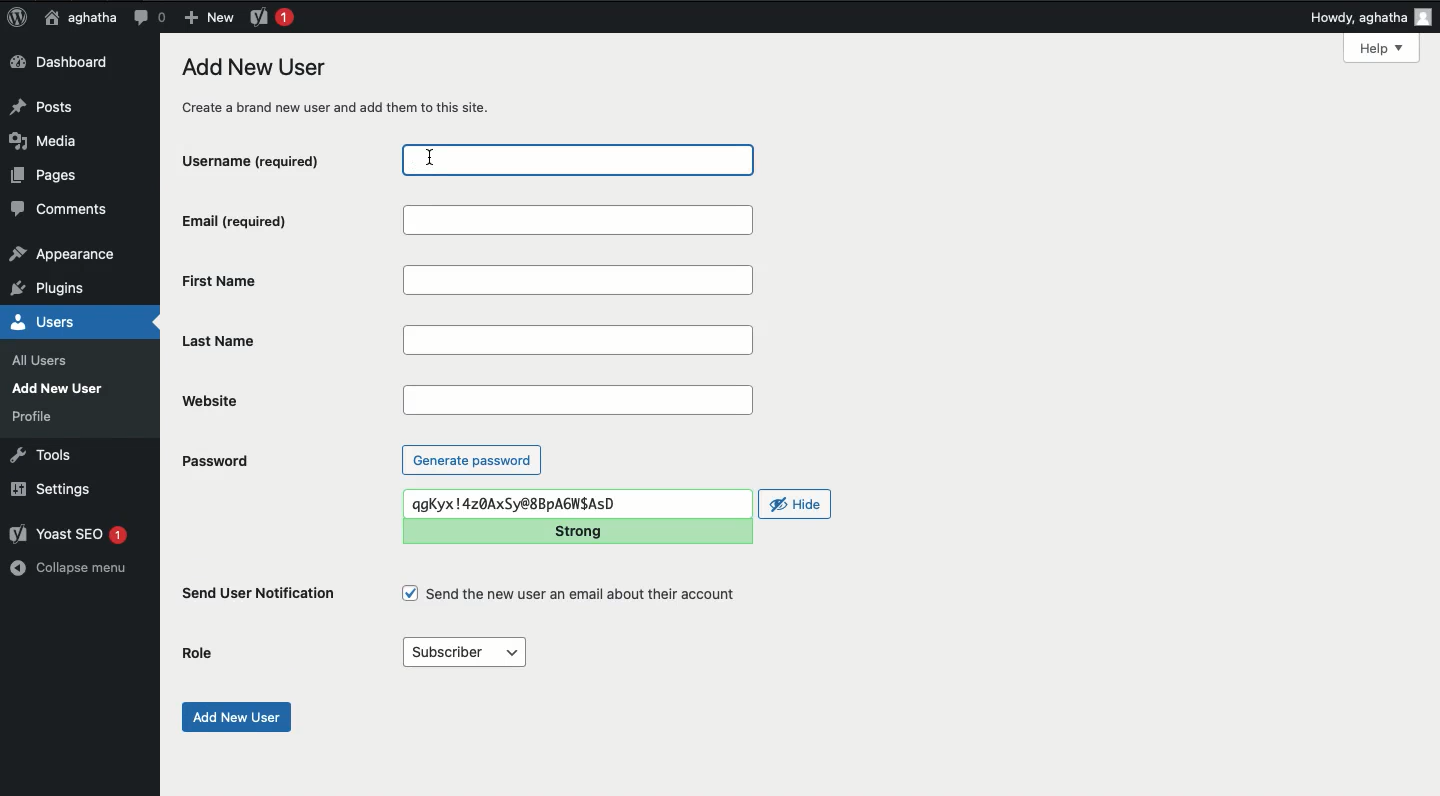  Describe the element at coordinates (50, 141) in the screenshot. I see `Media` at that location.